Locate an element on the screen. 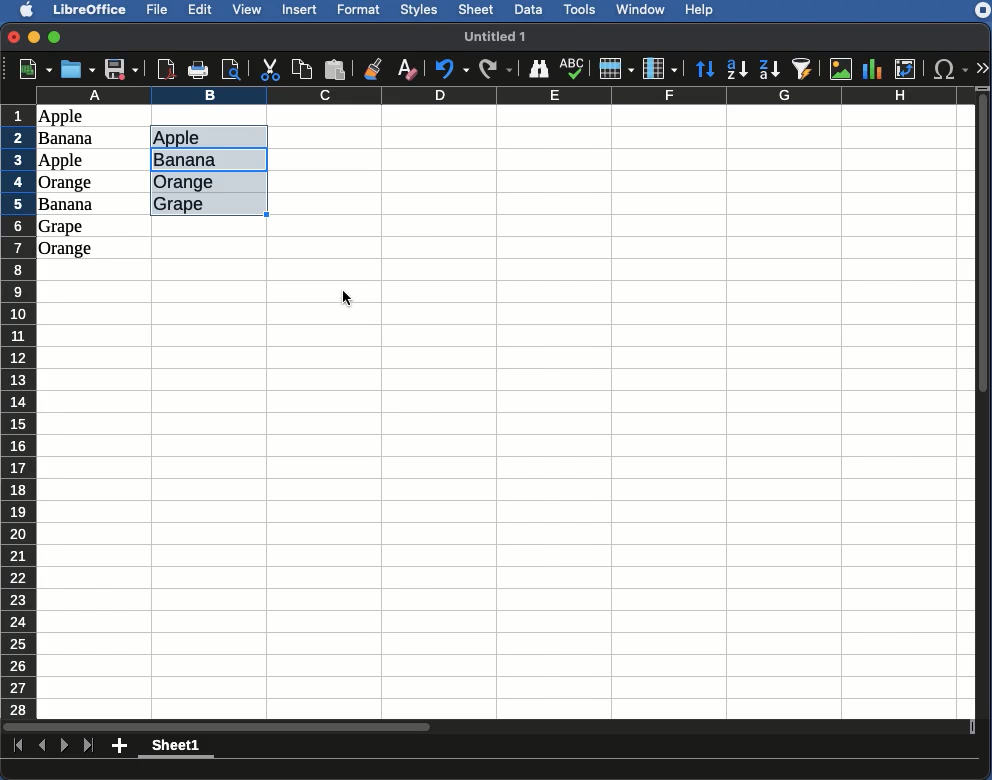 The image size is (992, 780). View is located at coordinates (249, 11).